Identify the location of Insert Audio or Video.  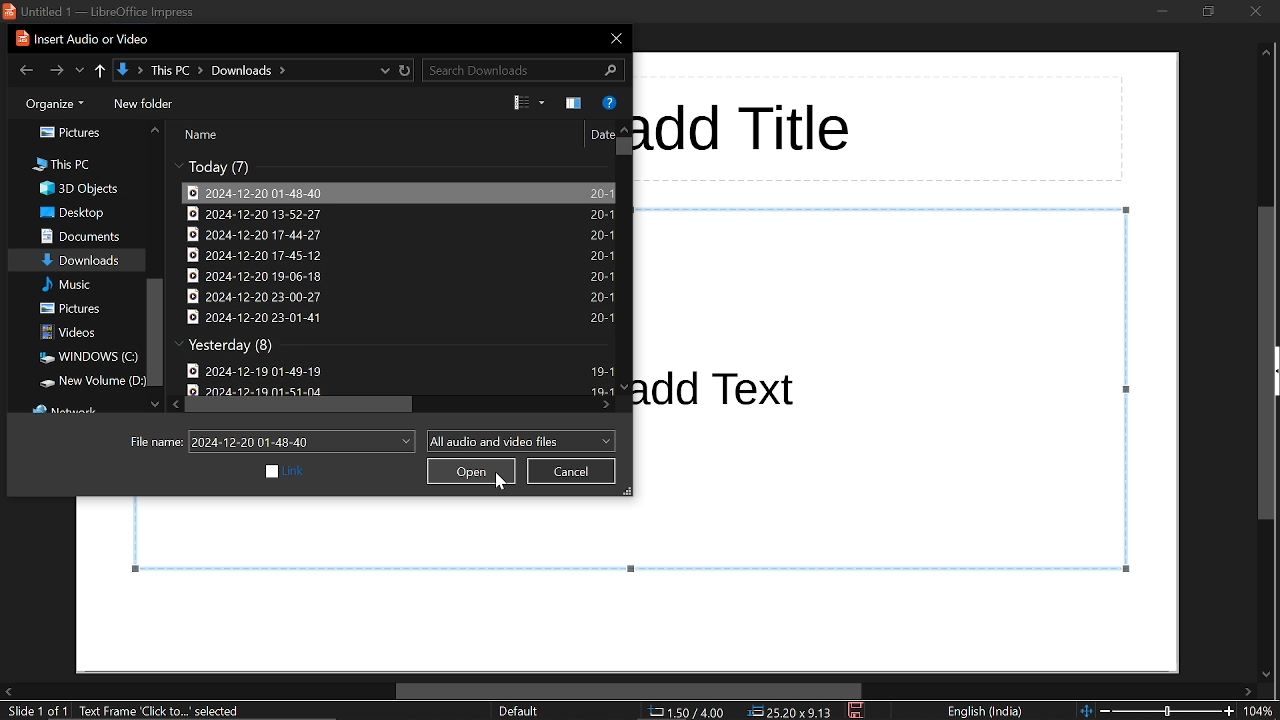
(88, 38).